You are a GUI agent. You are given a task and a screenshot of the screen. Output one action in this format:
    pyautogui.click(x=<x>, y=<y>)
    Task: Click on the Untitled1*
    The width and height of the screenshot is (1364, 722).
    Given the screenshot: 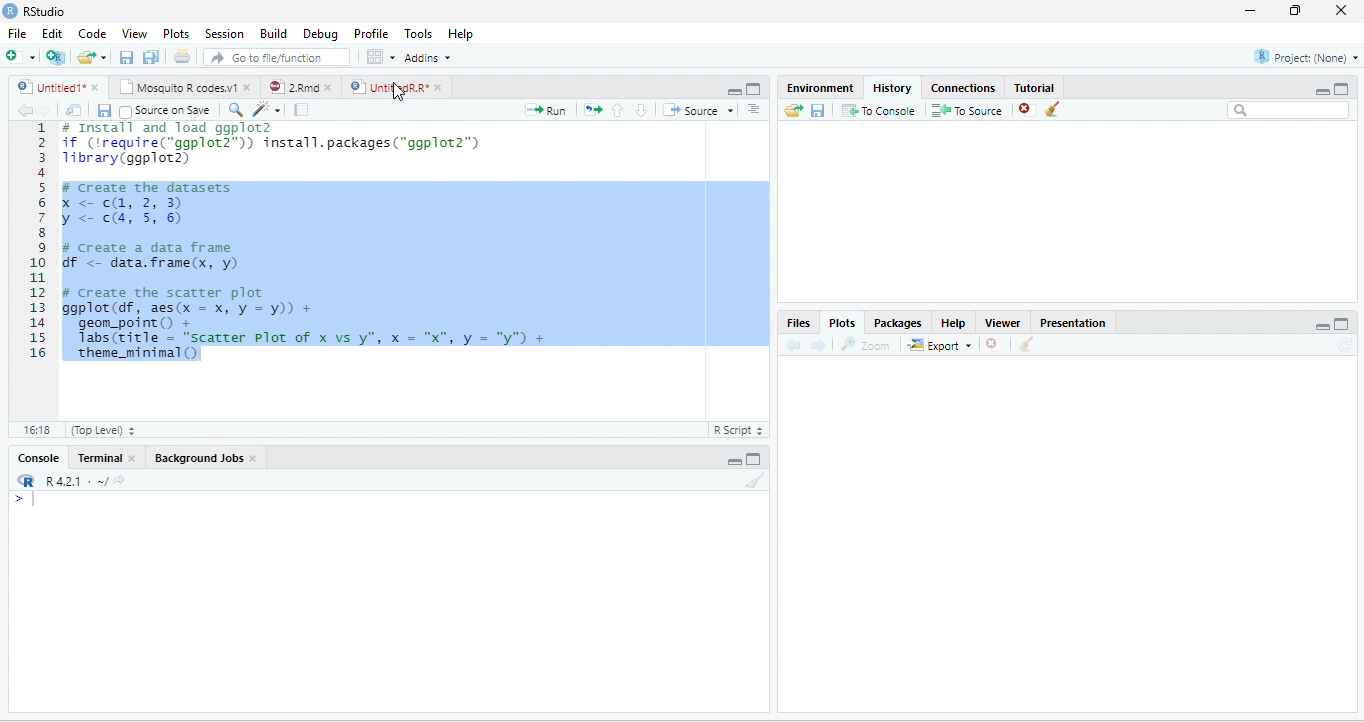 What is the action you would take?
    pyautogui.click(x=48, y=87)
    